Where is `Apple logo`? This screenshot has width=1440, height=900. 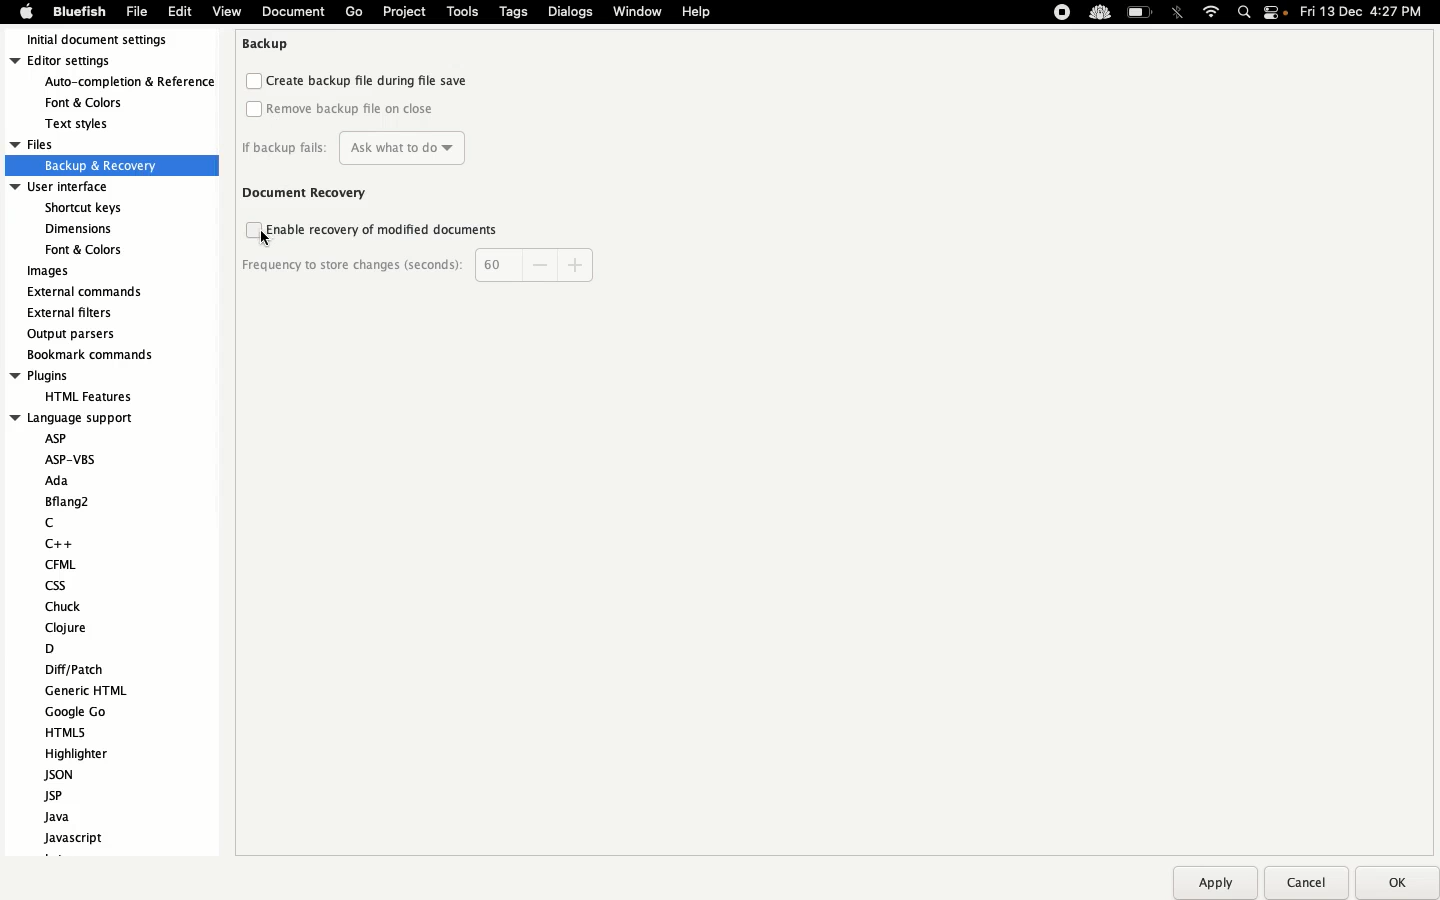 Apple logo is located at coordinates (22, 13).